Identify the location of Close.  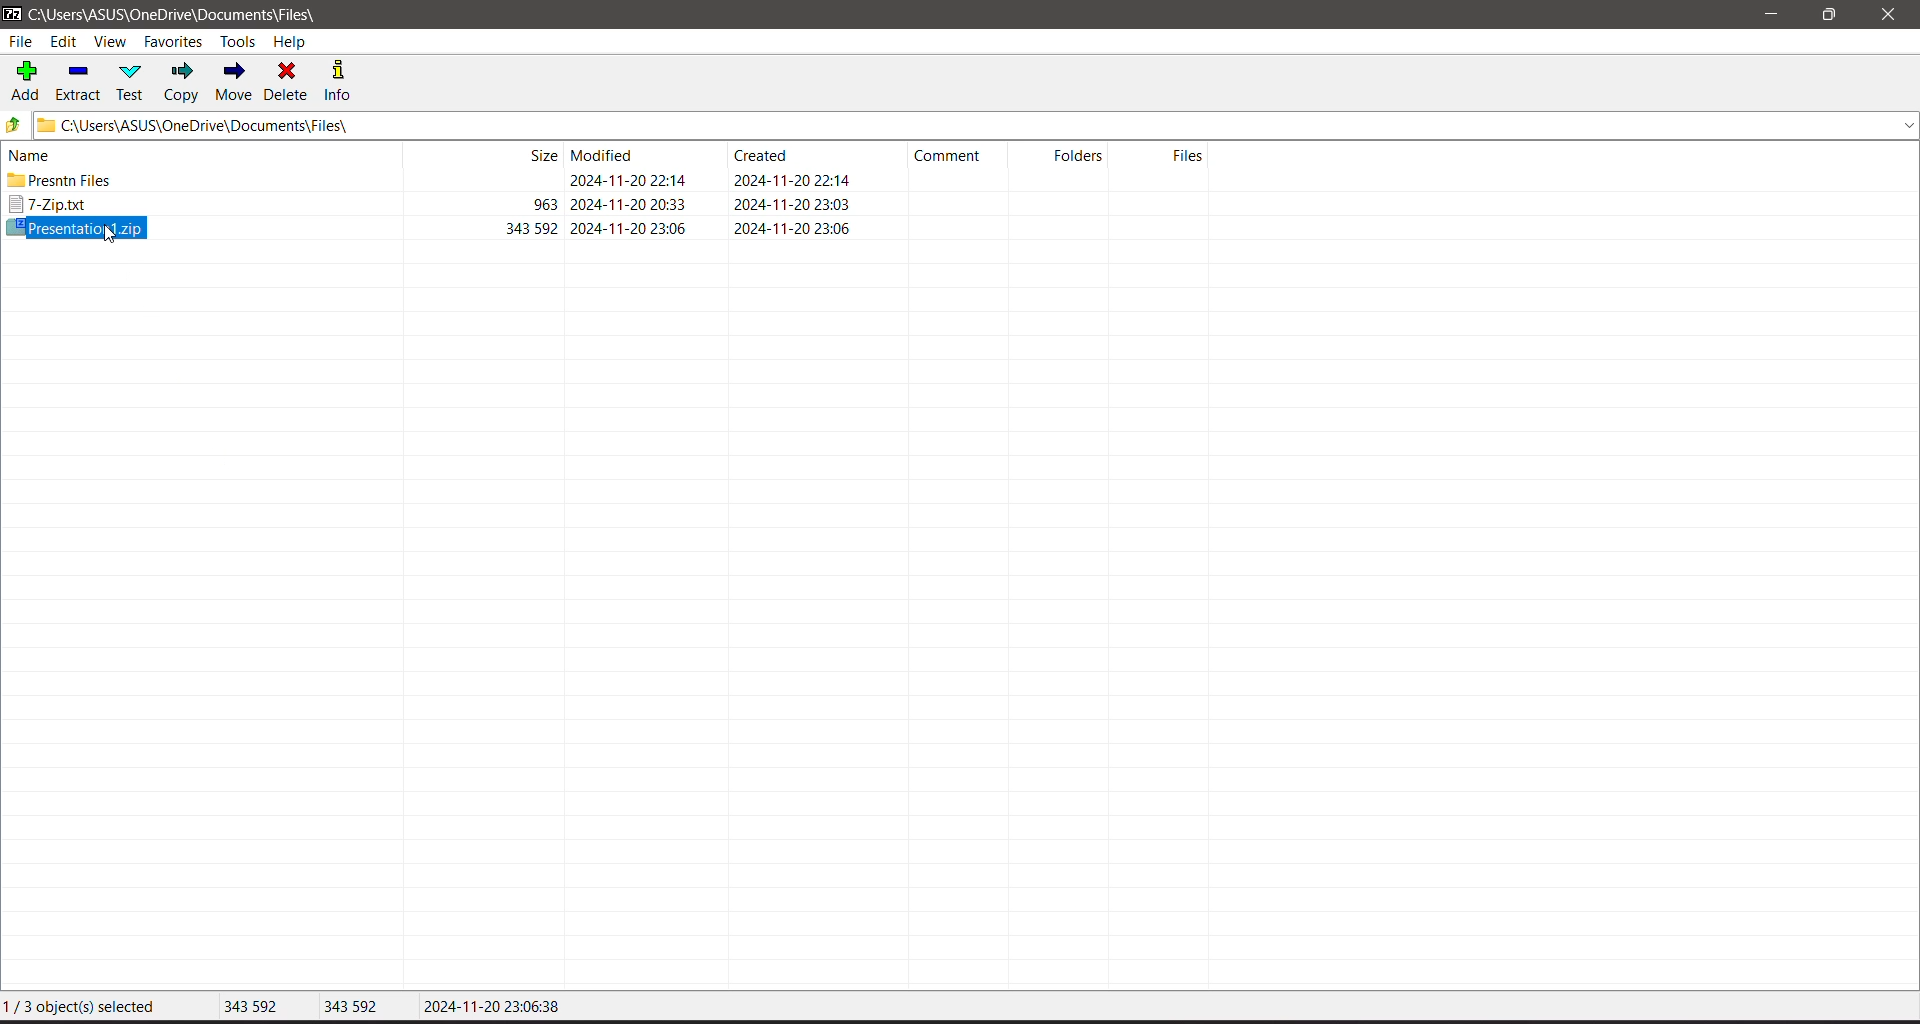
(1892, 15).